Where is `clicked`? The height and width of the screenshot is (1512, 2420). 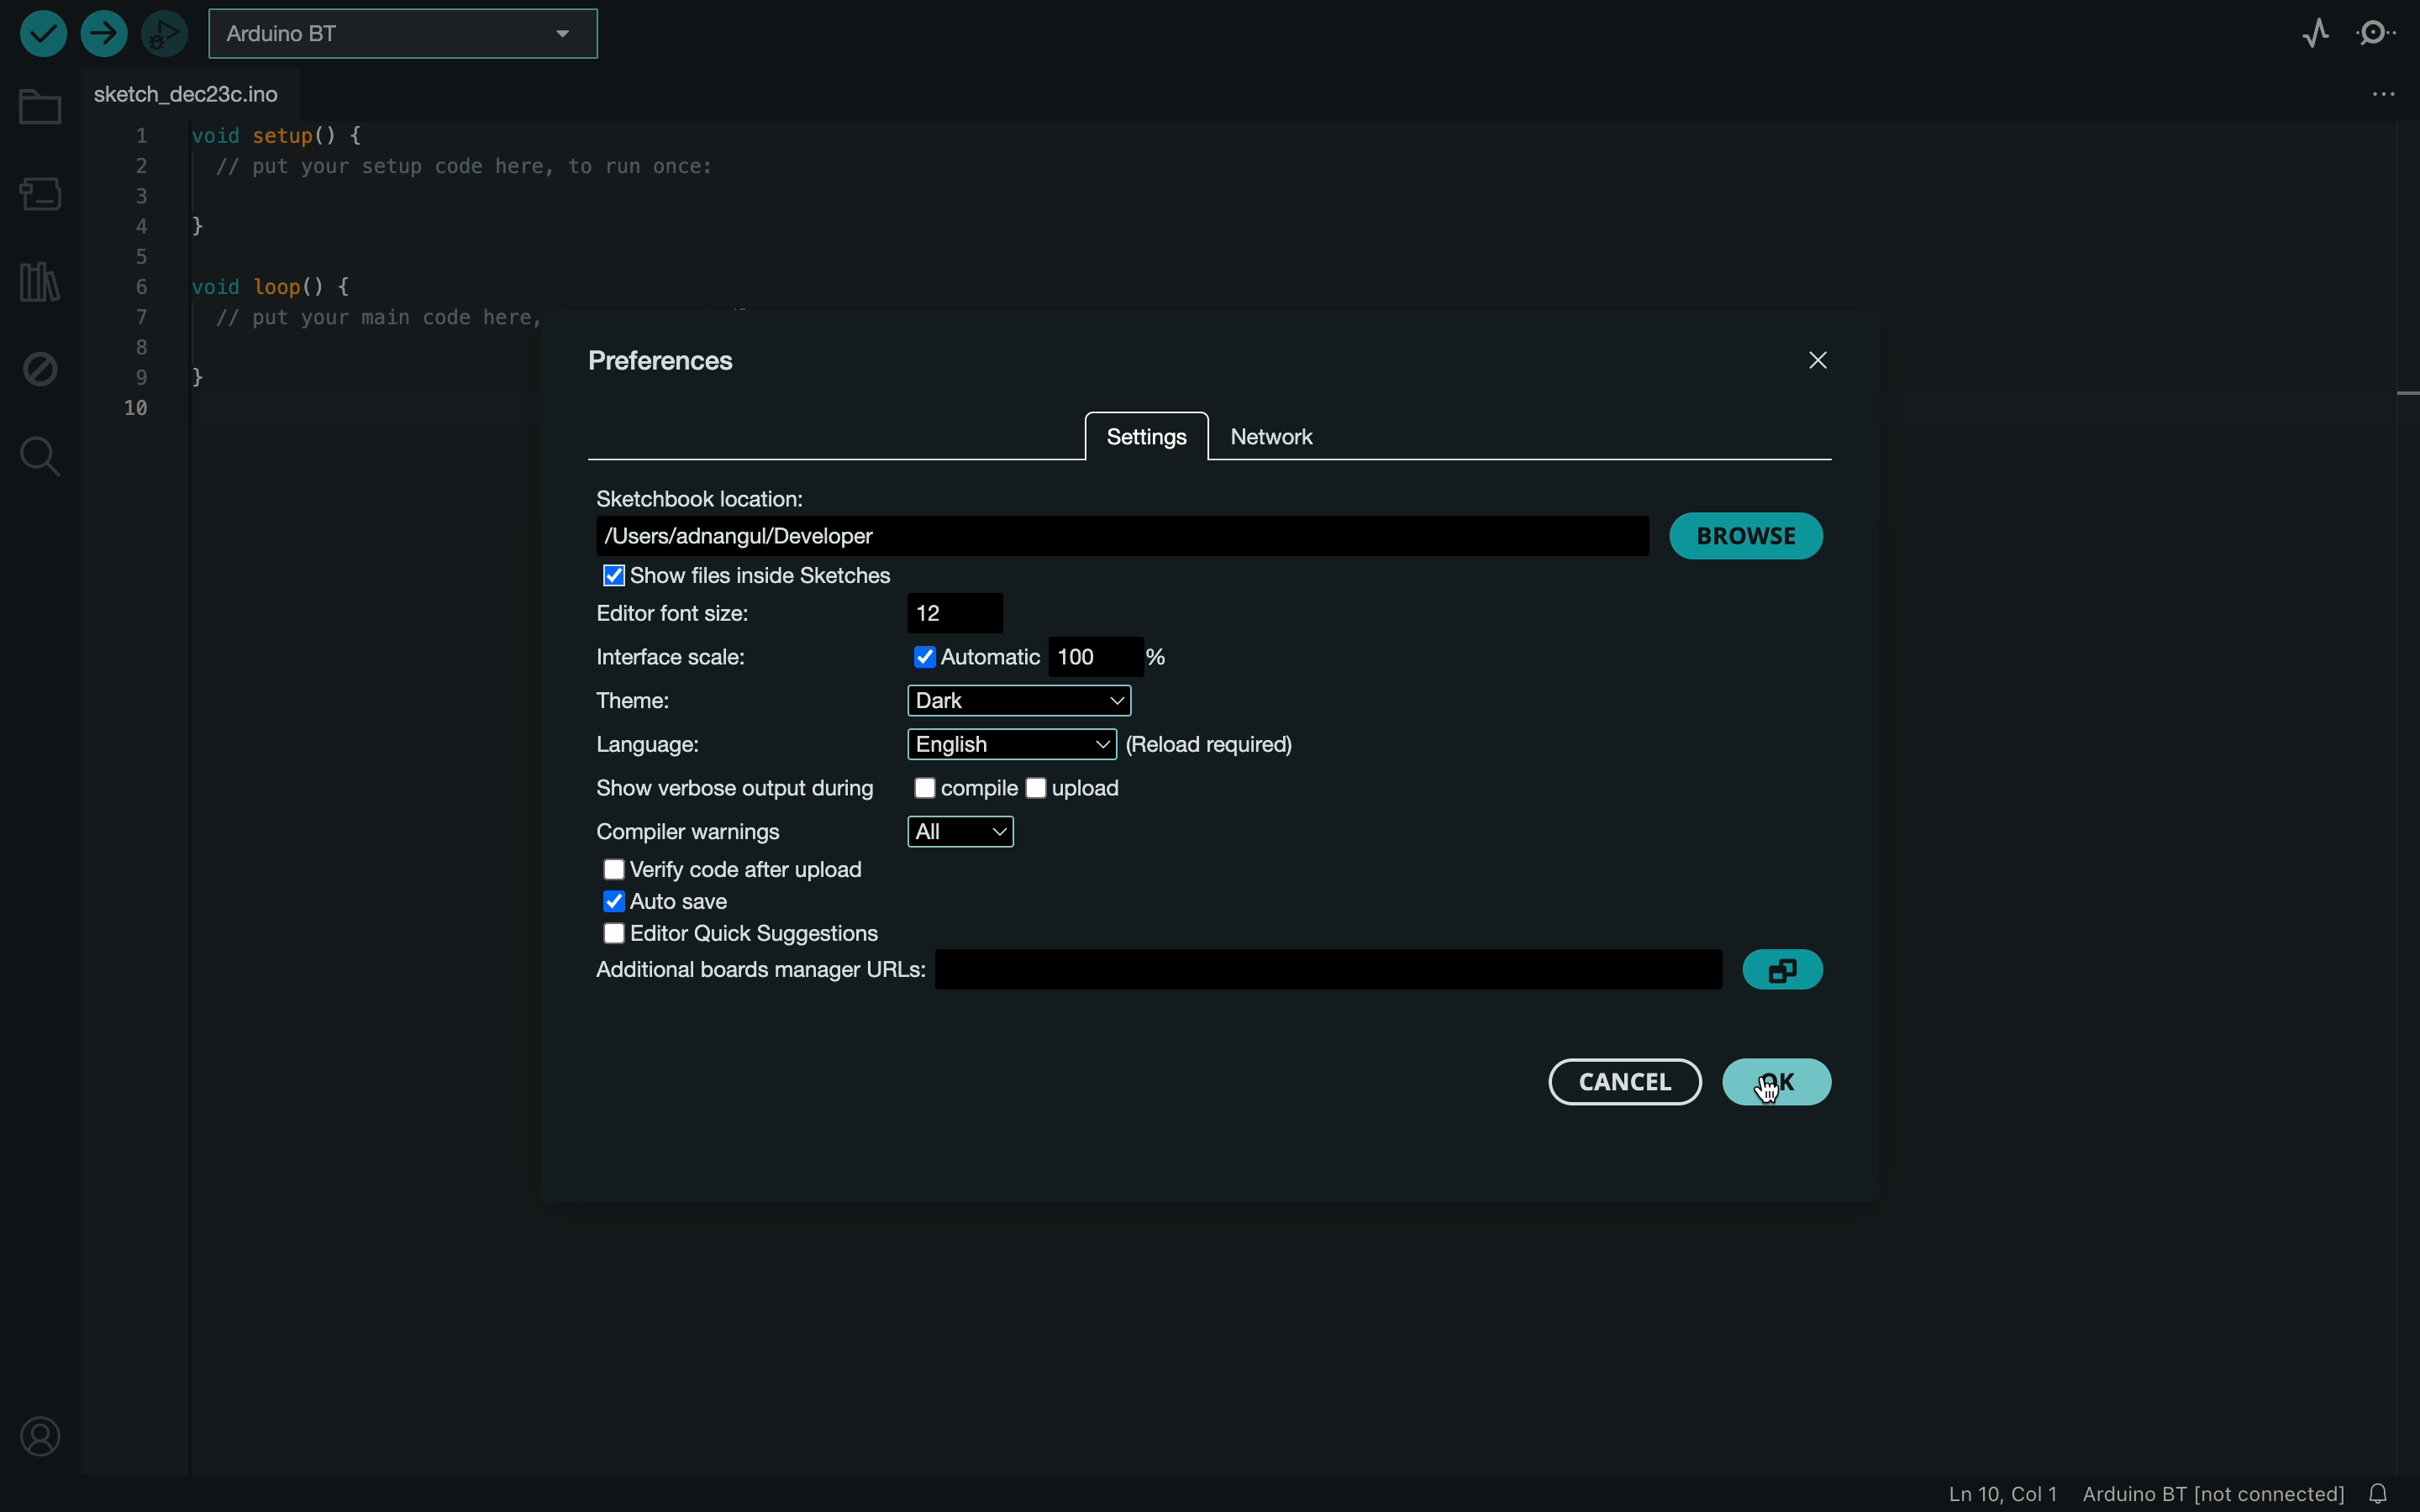
clicked is located at coordinates (1779, 1081).